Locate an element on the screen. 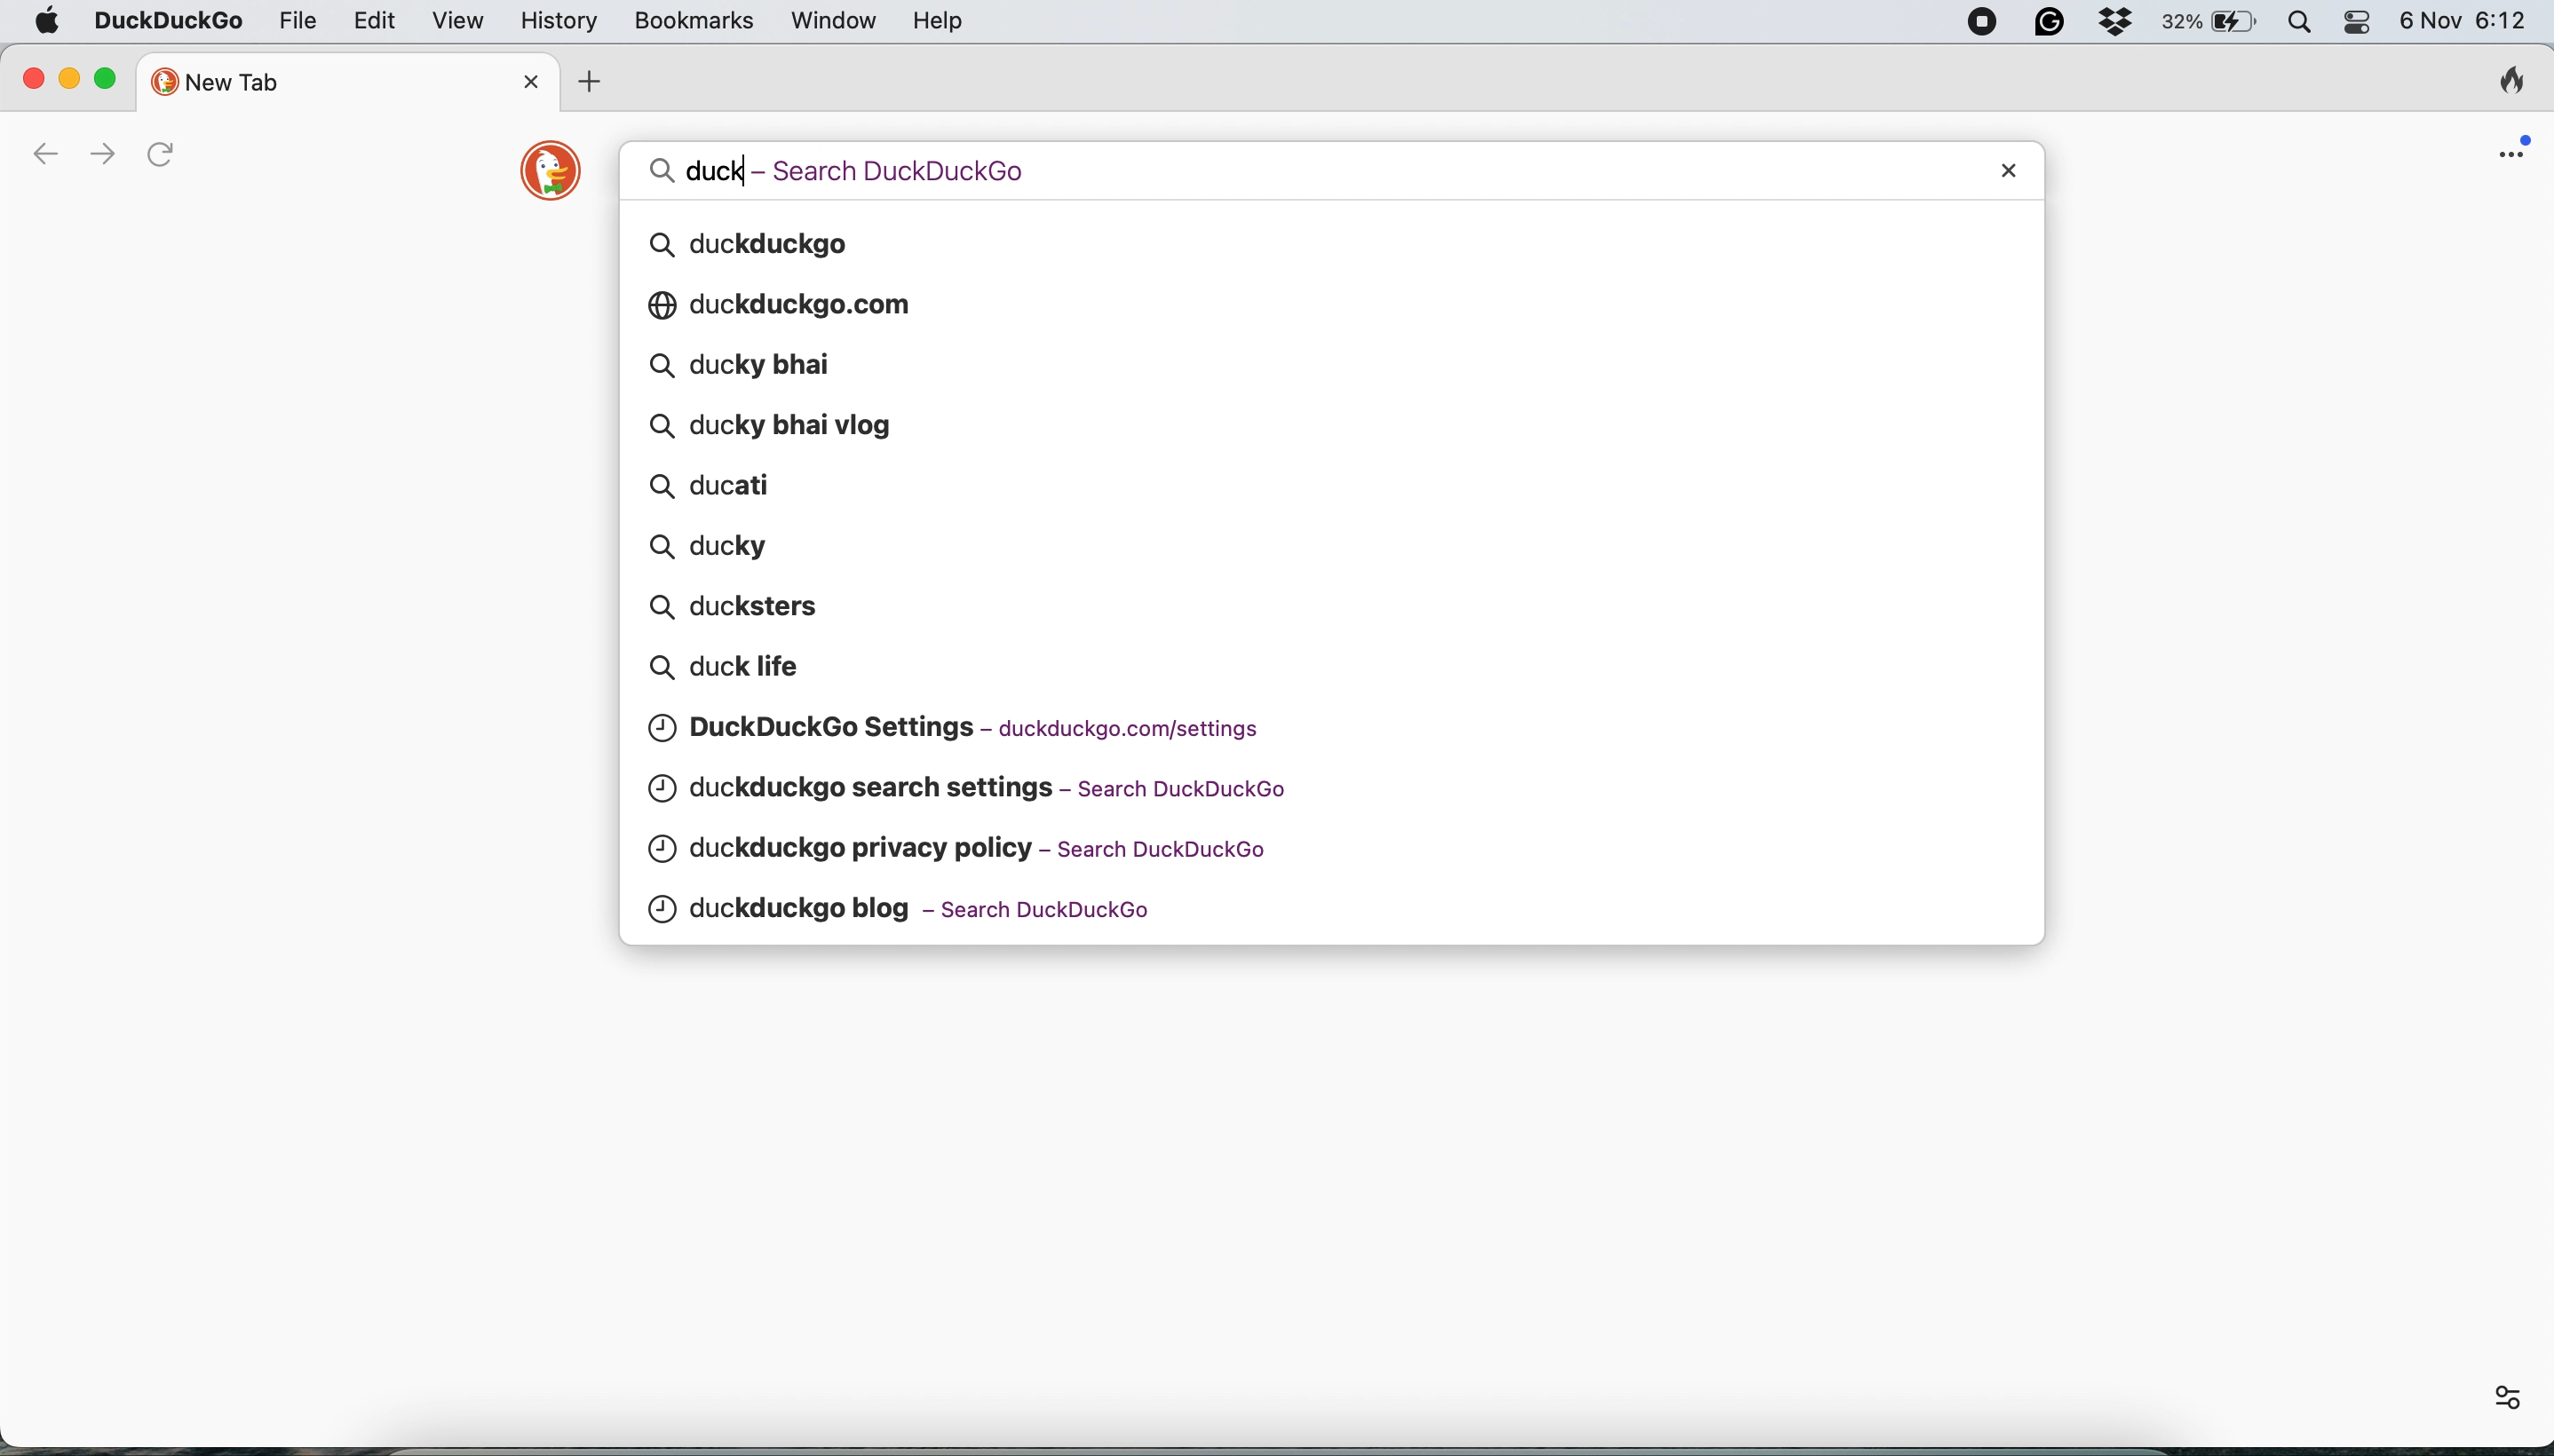 Image resolution: width=2554 pixels, height=1456 pixels. duckduckgo.com is located at coordinates (808, 303).